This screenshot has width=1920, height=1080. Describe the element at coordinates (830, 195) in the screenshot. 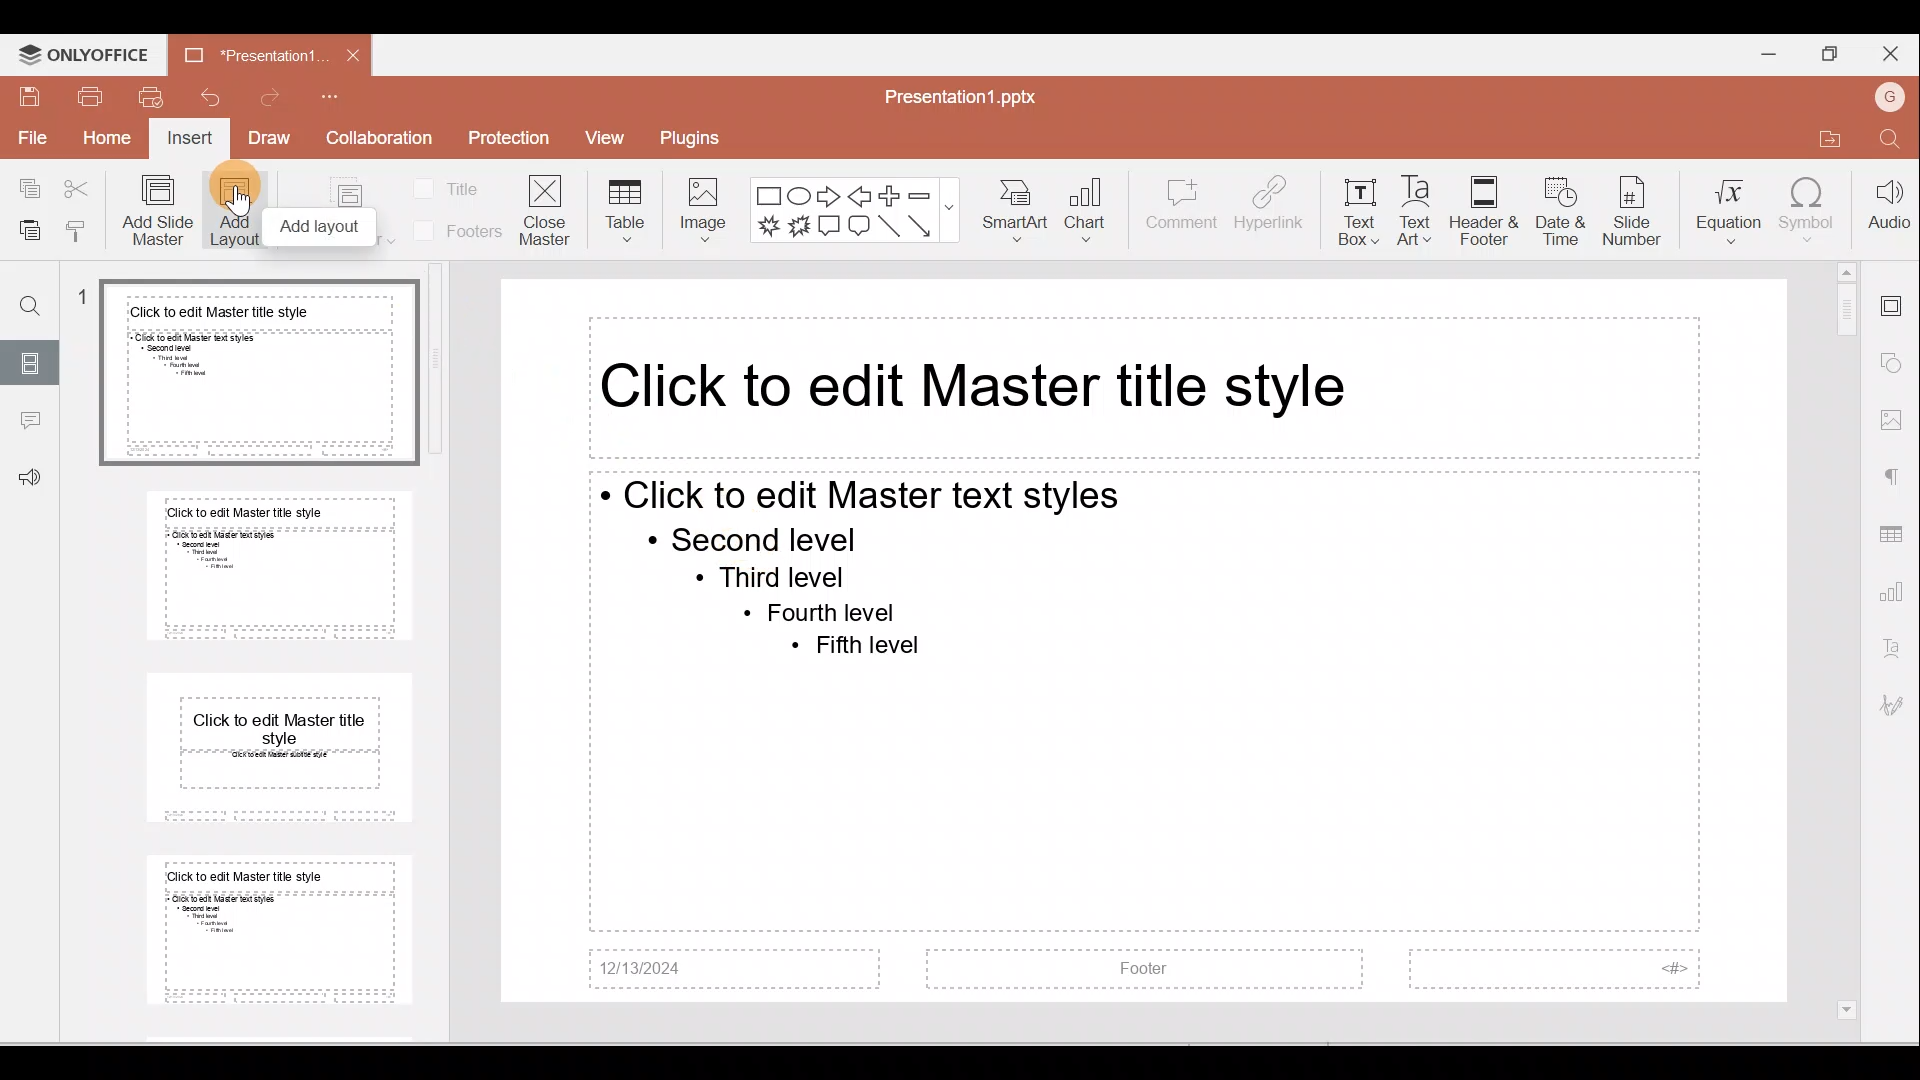

I see `Right arrow` at that location.